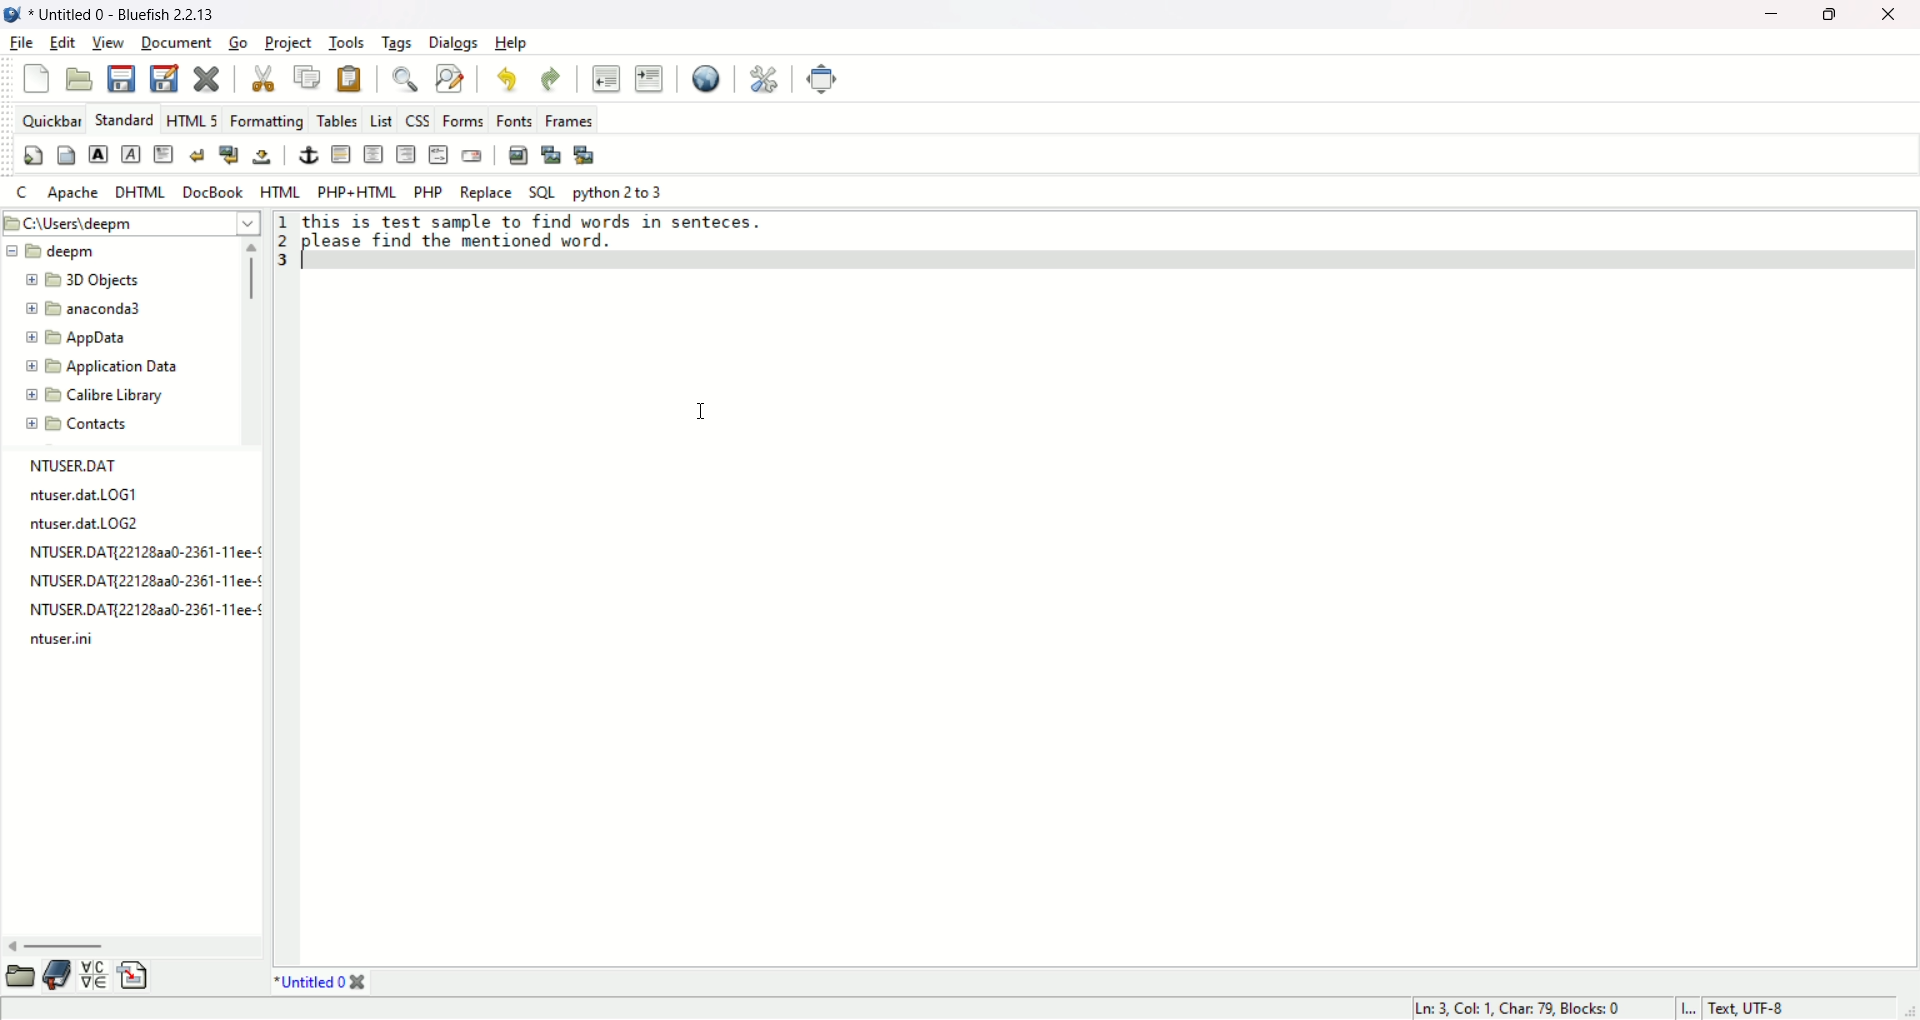 This screenshot has height=1020, width=1920. I want to click on close current file, so click(206, 78).